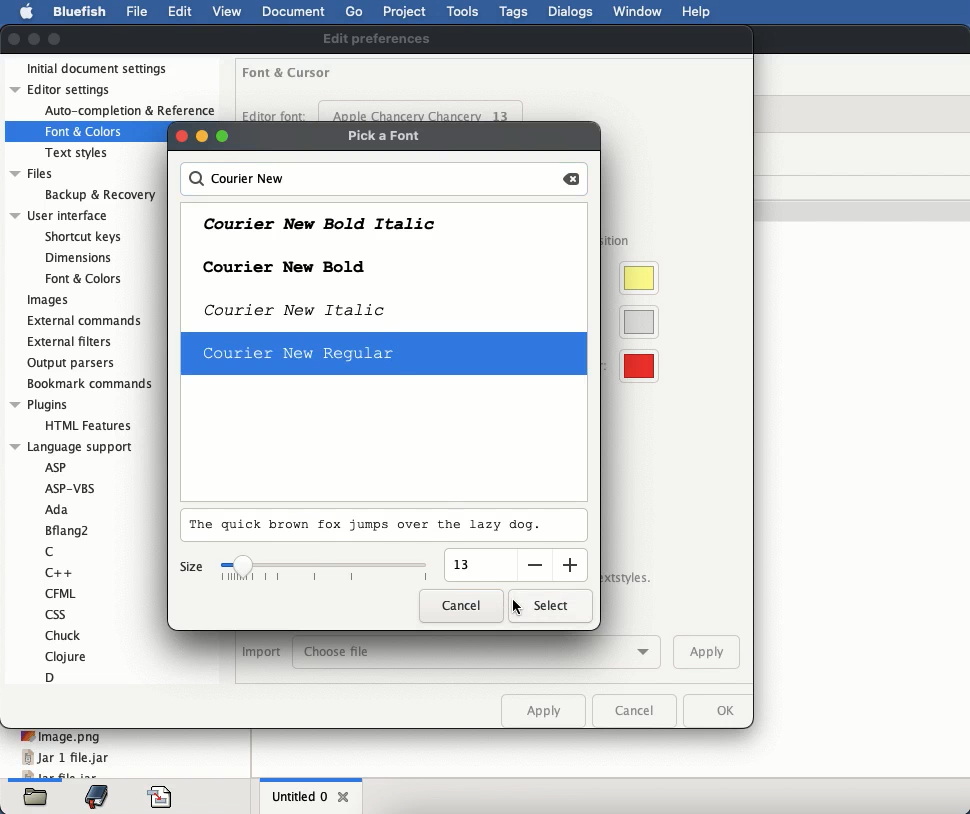 Image resolution: width=970 pixels, height=814 pixels. Describe the element at coordinates (635, 323) in the screenshot. I see `current line color` at that location.